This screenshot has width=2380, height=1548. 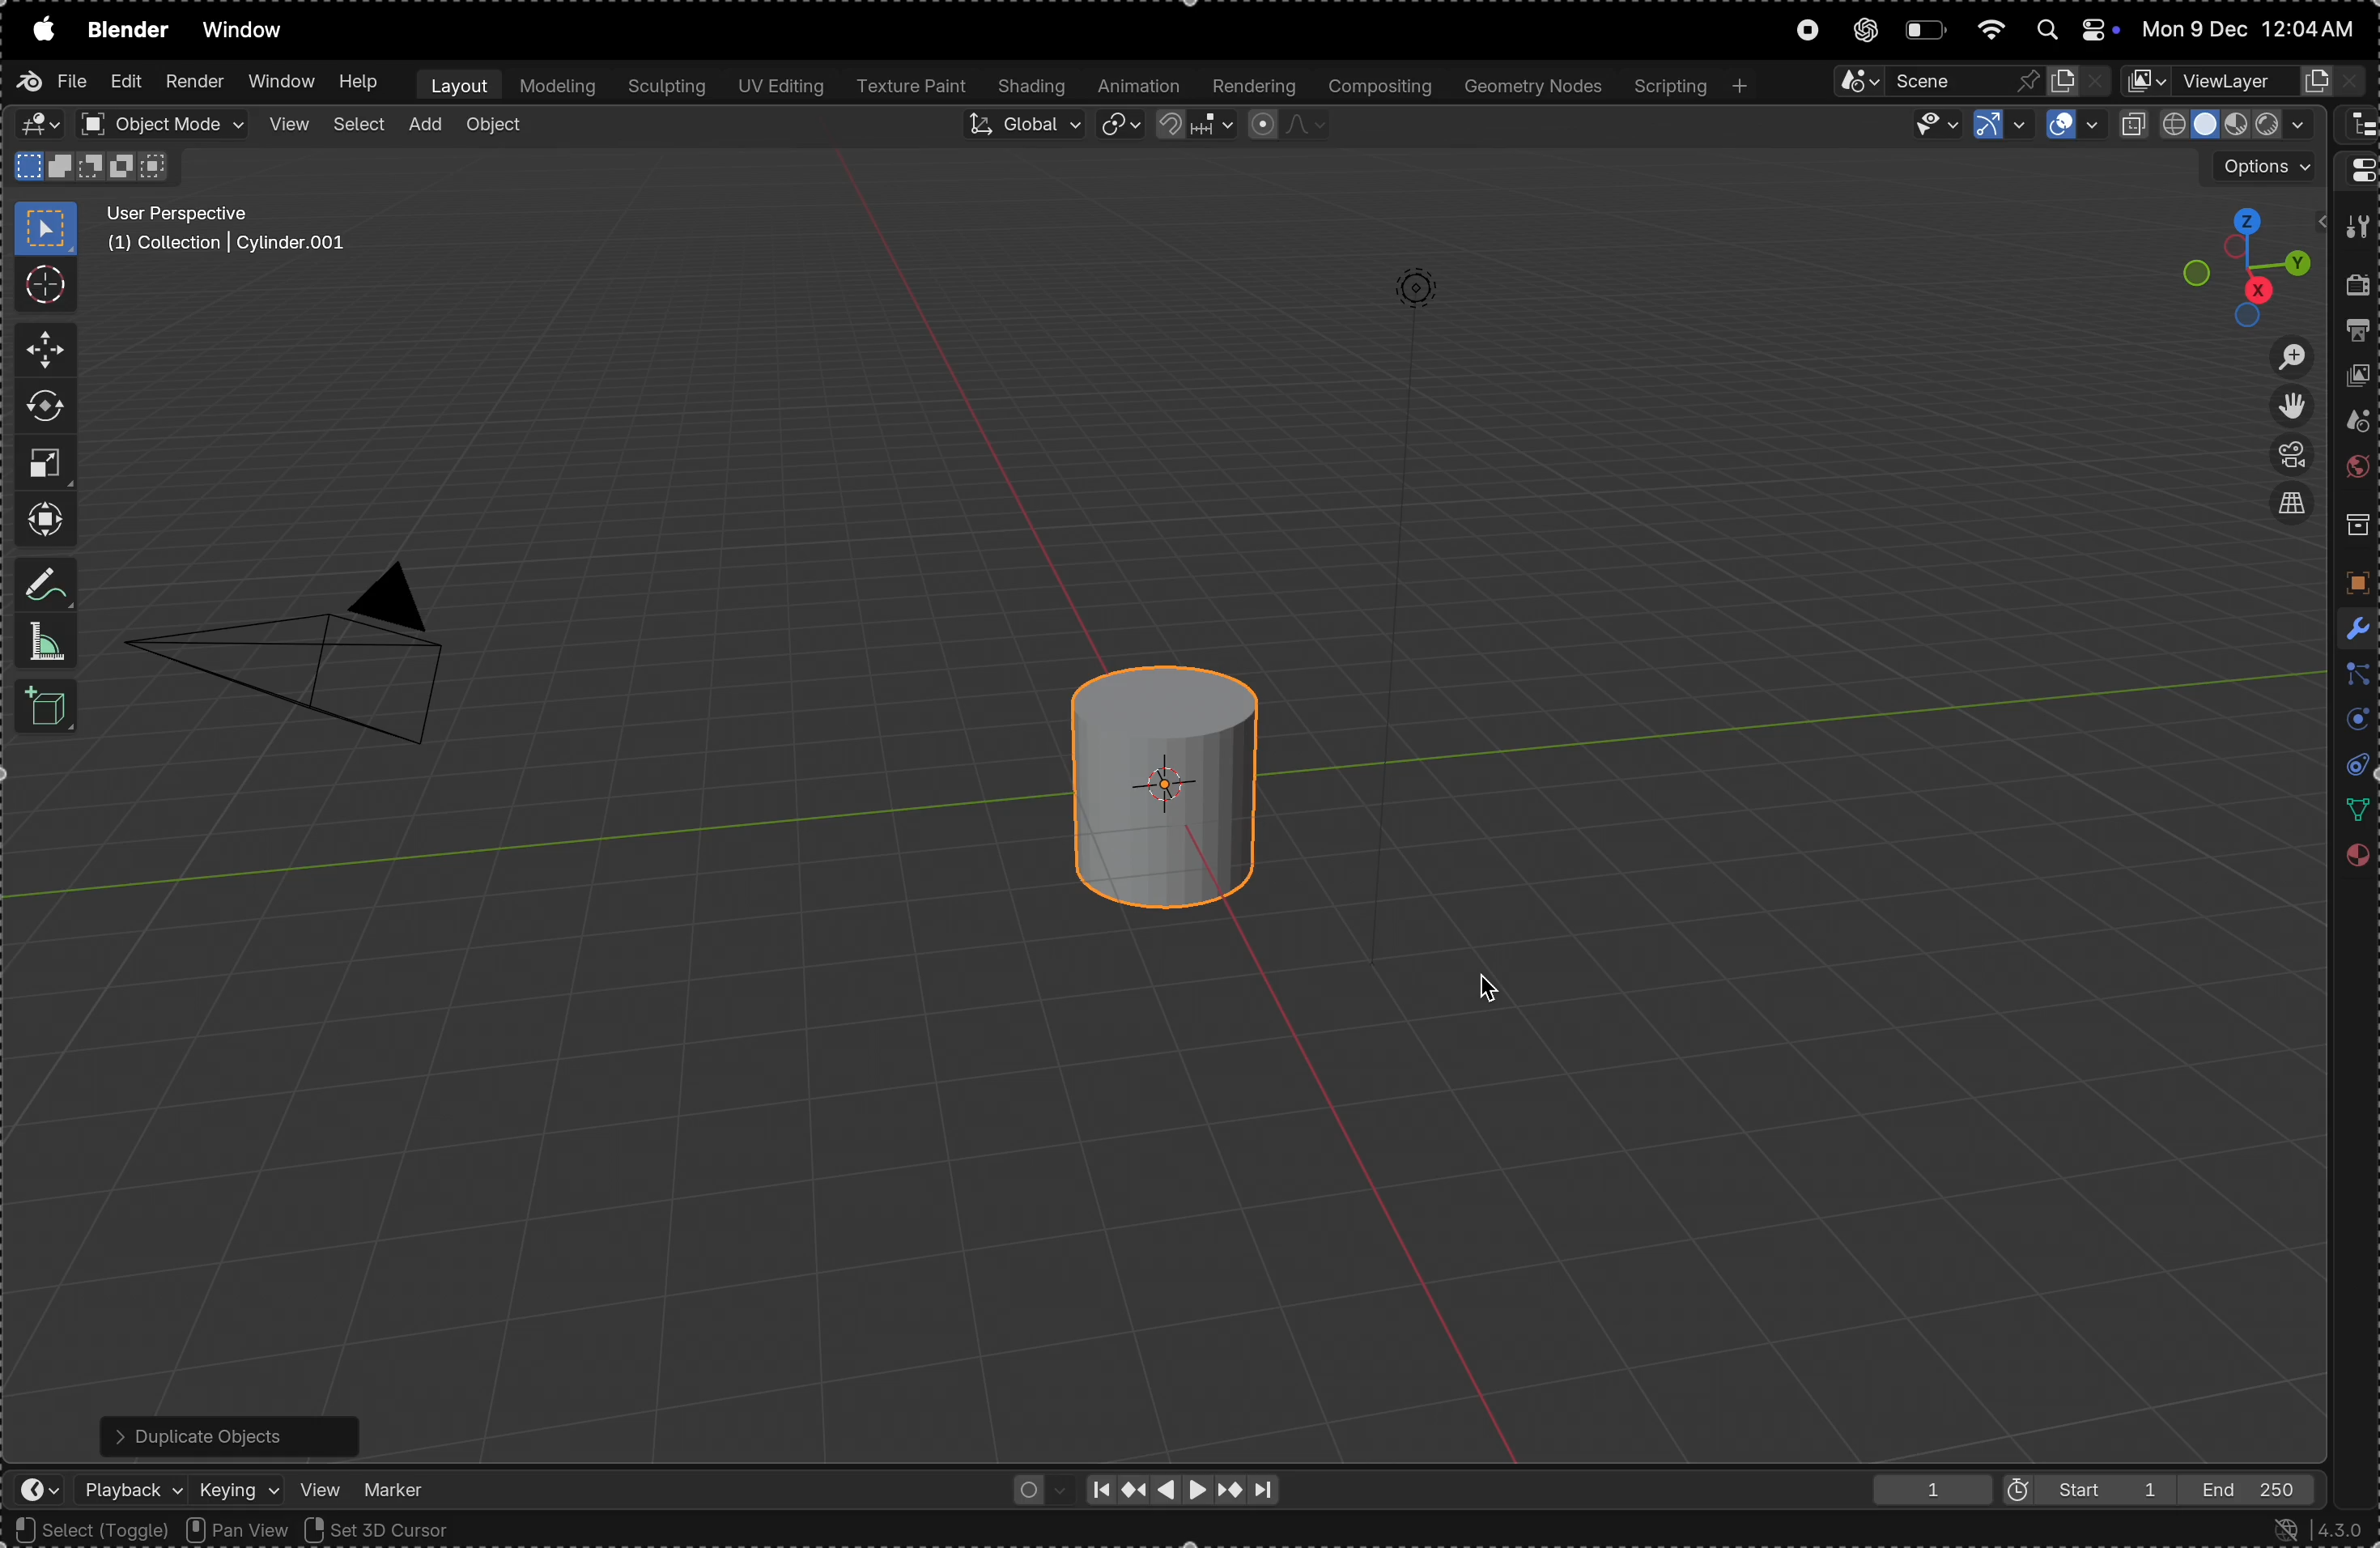 I want to click on add cube, so click(x=51, y=709).